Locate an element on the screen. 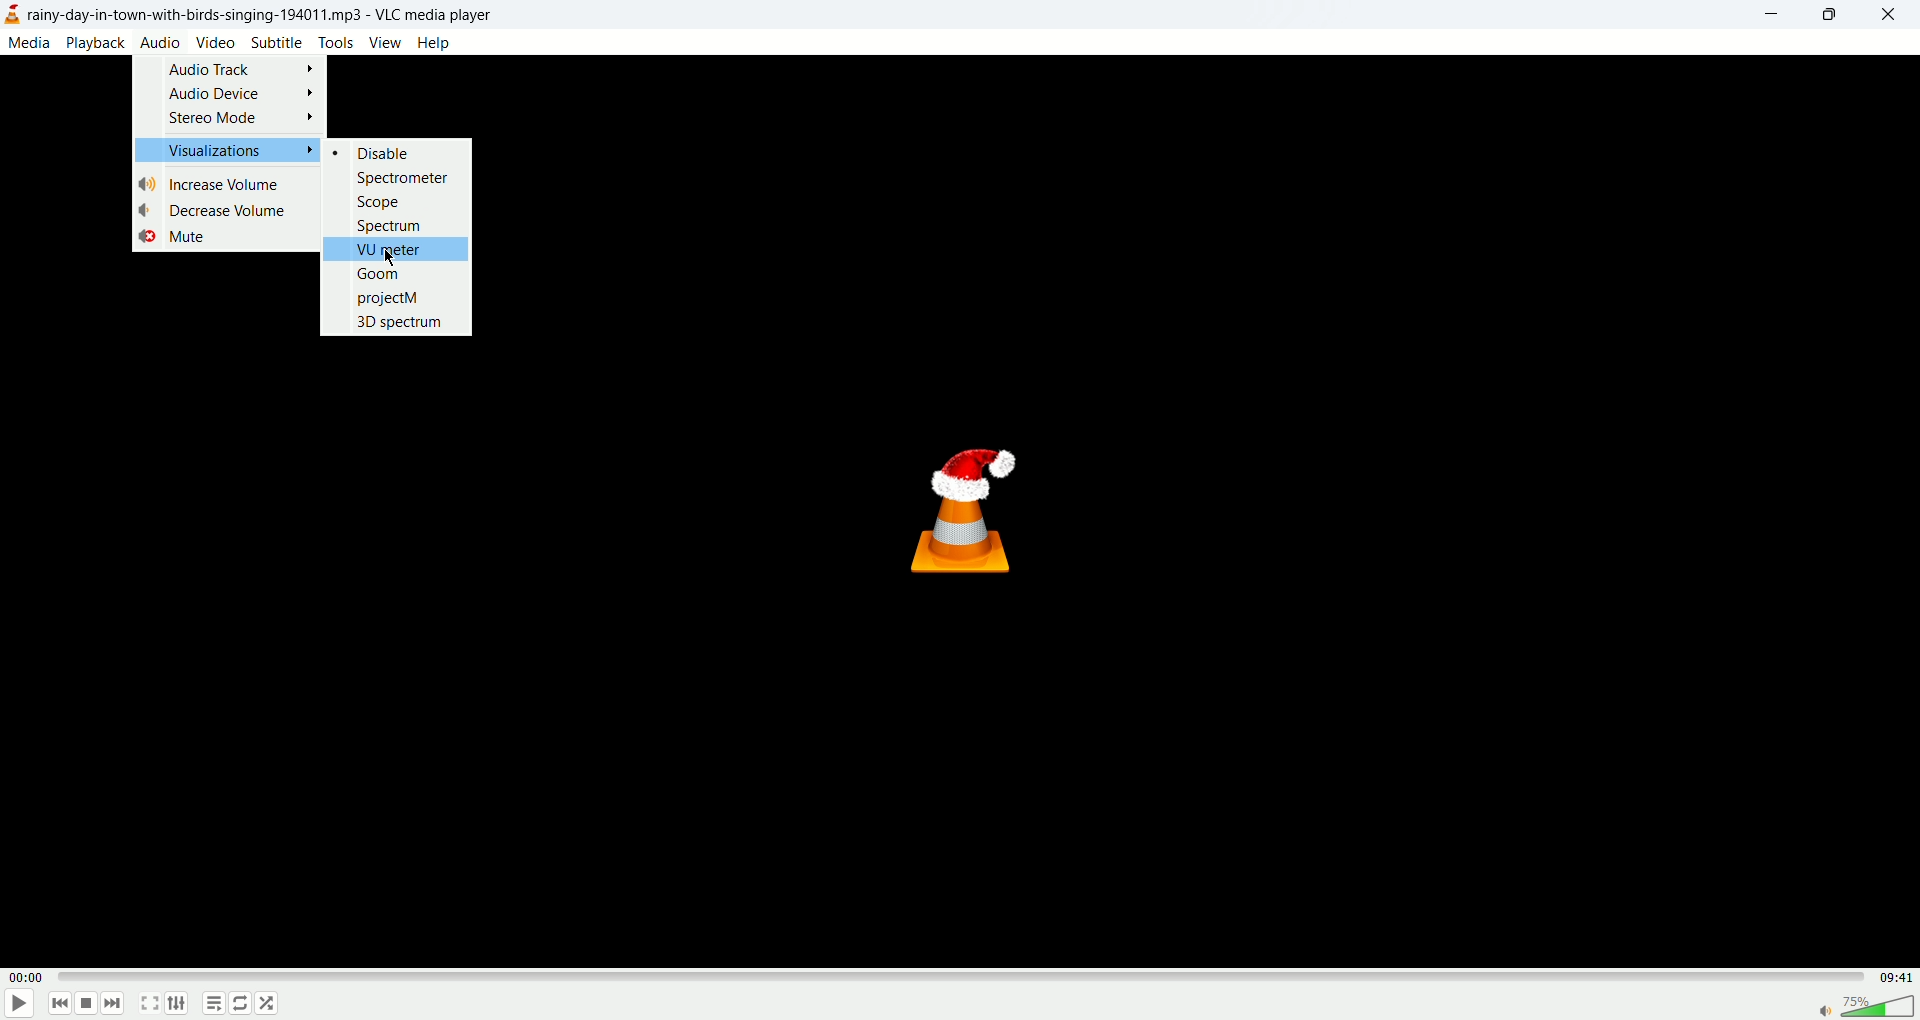 This screenshot has width=1920, height=1020. audio device is located at coordinates (242, 95).